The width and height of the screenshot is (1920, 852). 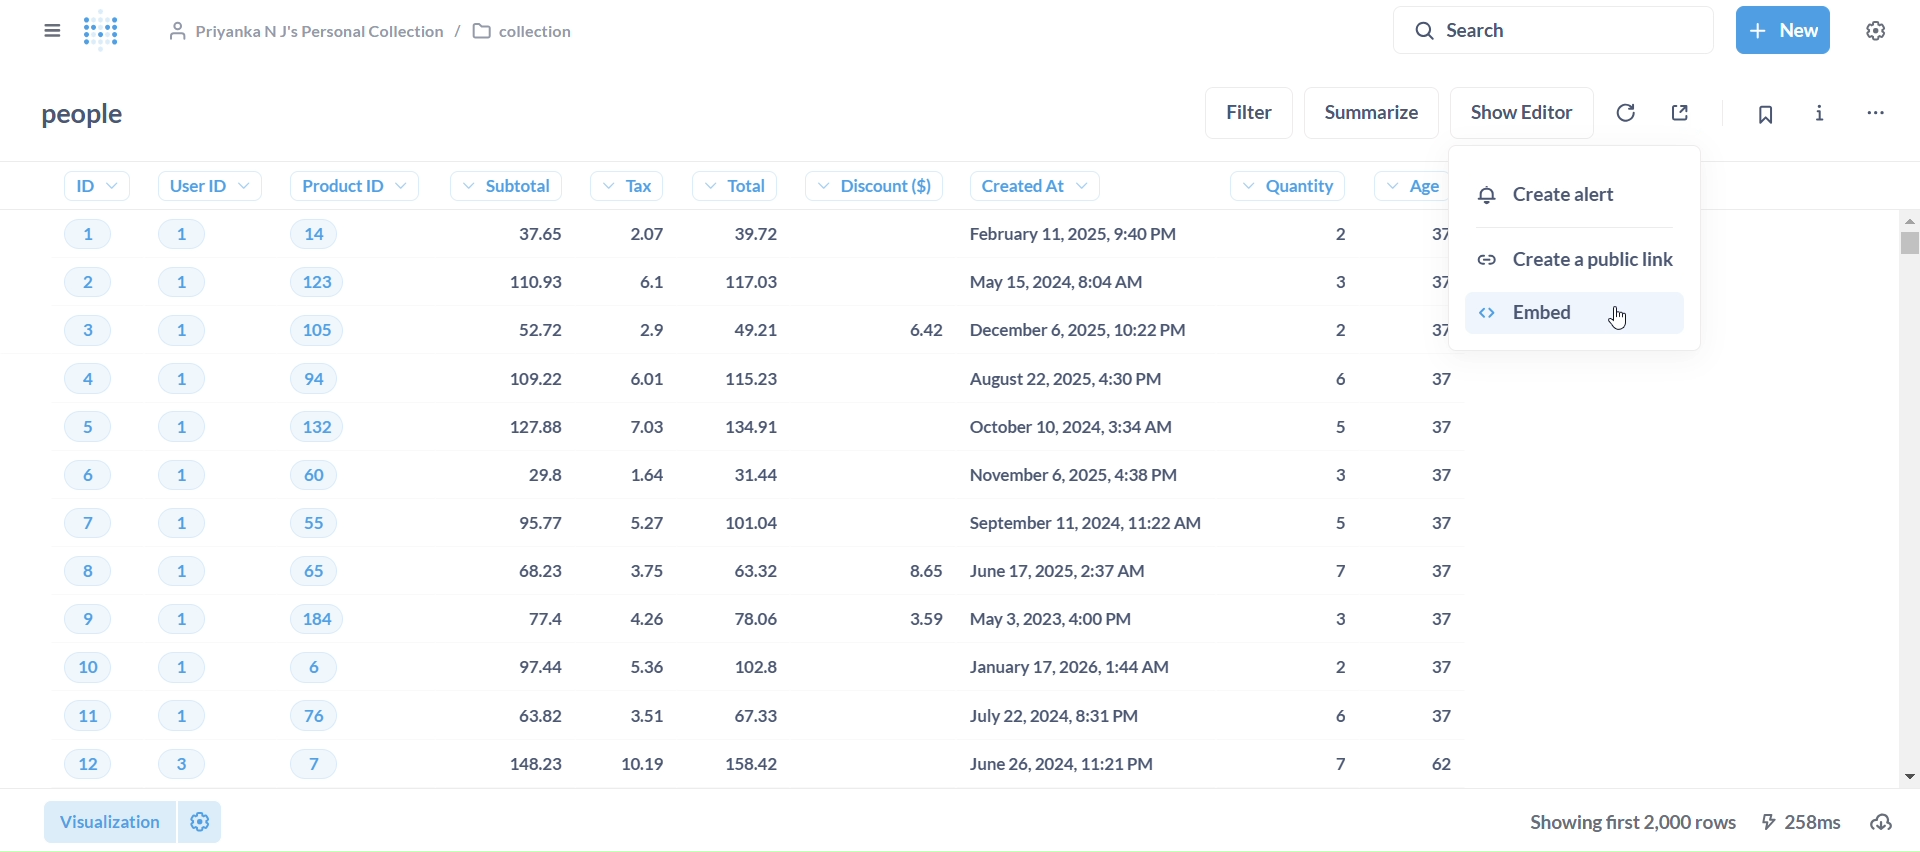 What do you see at coordinates (1291, 476) in the screenshot?
I see `quantity` at bounding box center [1291, 476].